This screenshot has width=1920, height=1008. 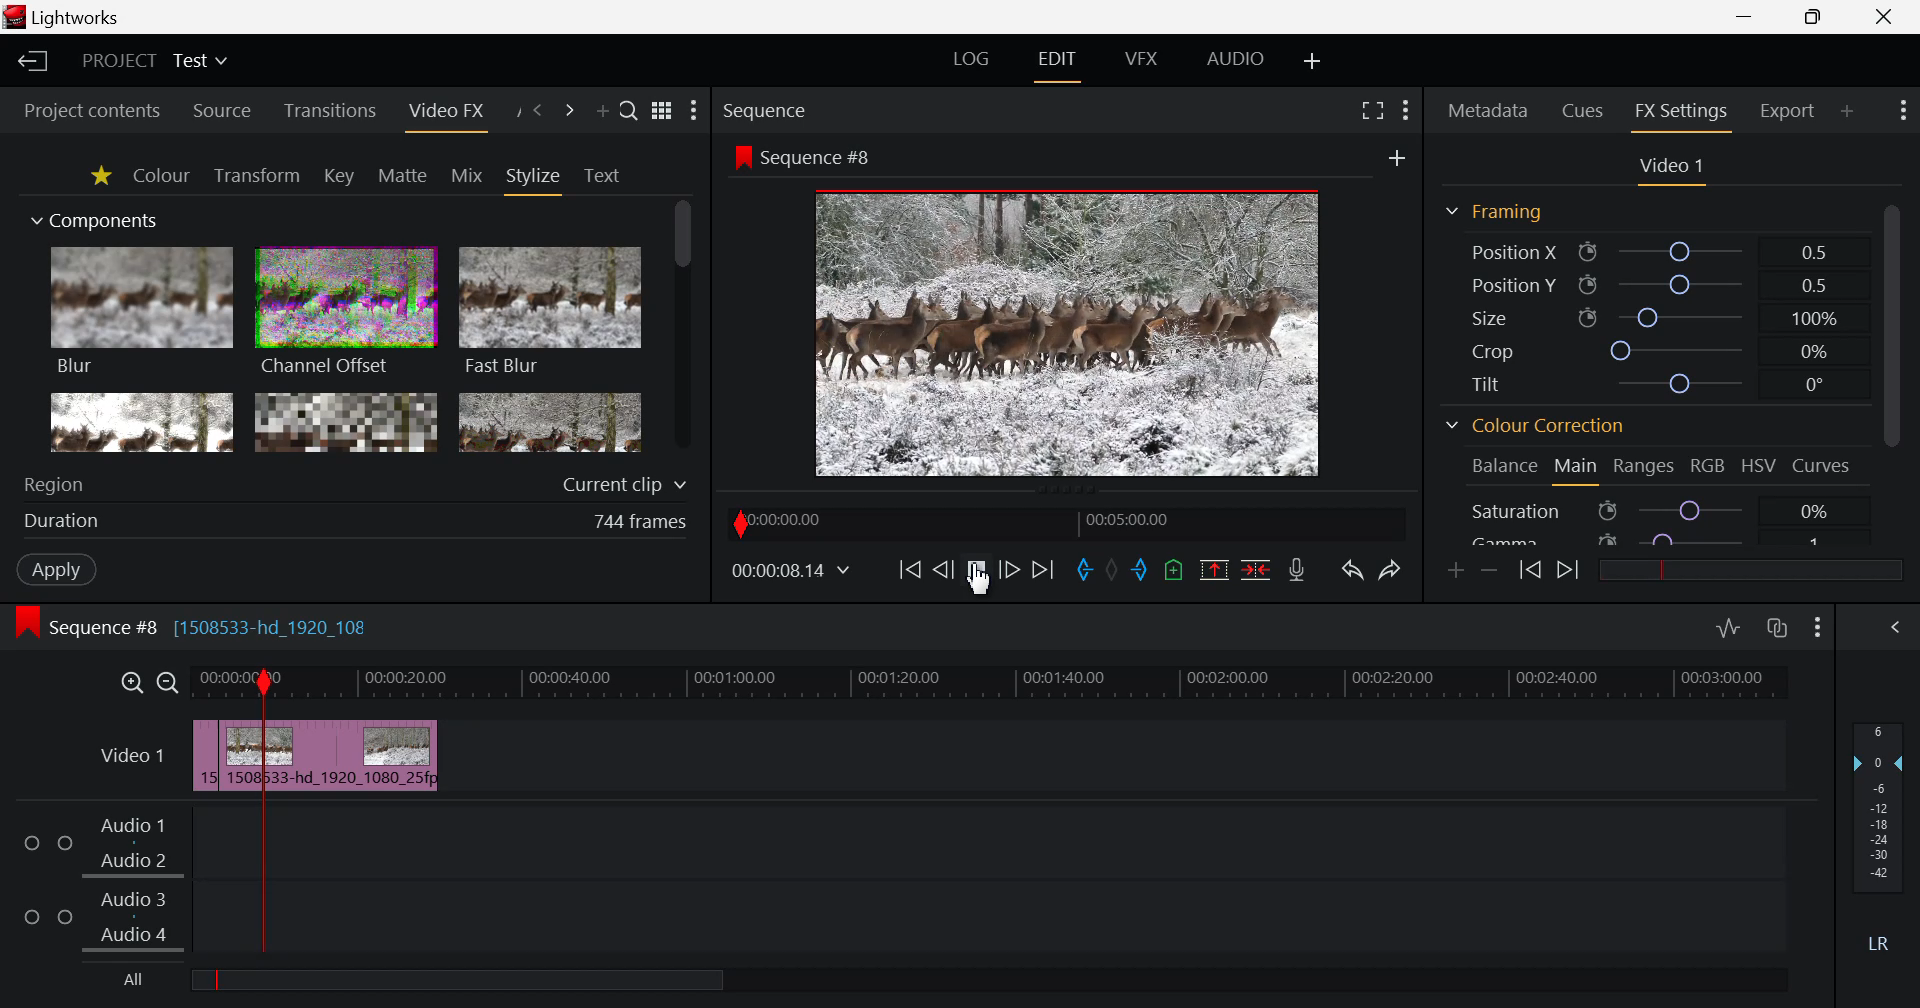 What do you see at coordinates (1646, 467) in the screenshot?
I see `Ranges` at bounding box center [1646, 467].